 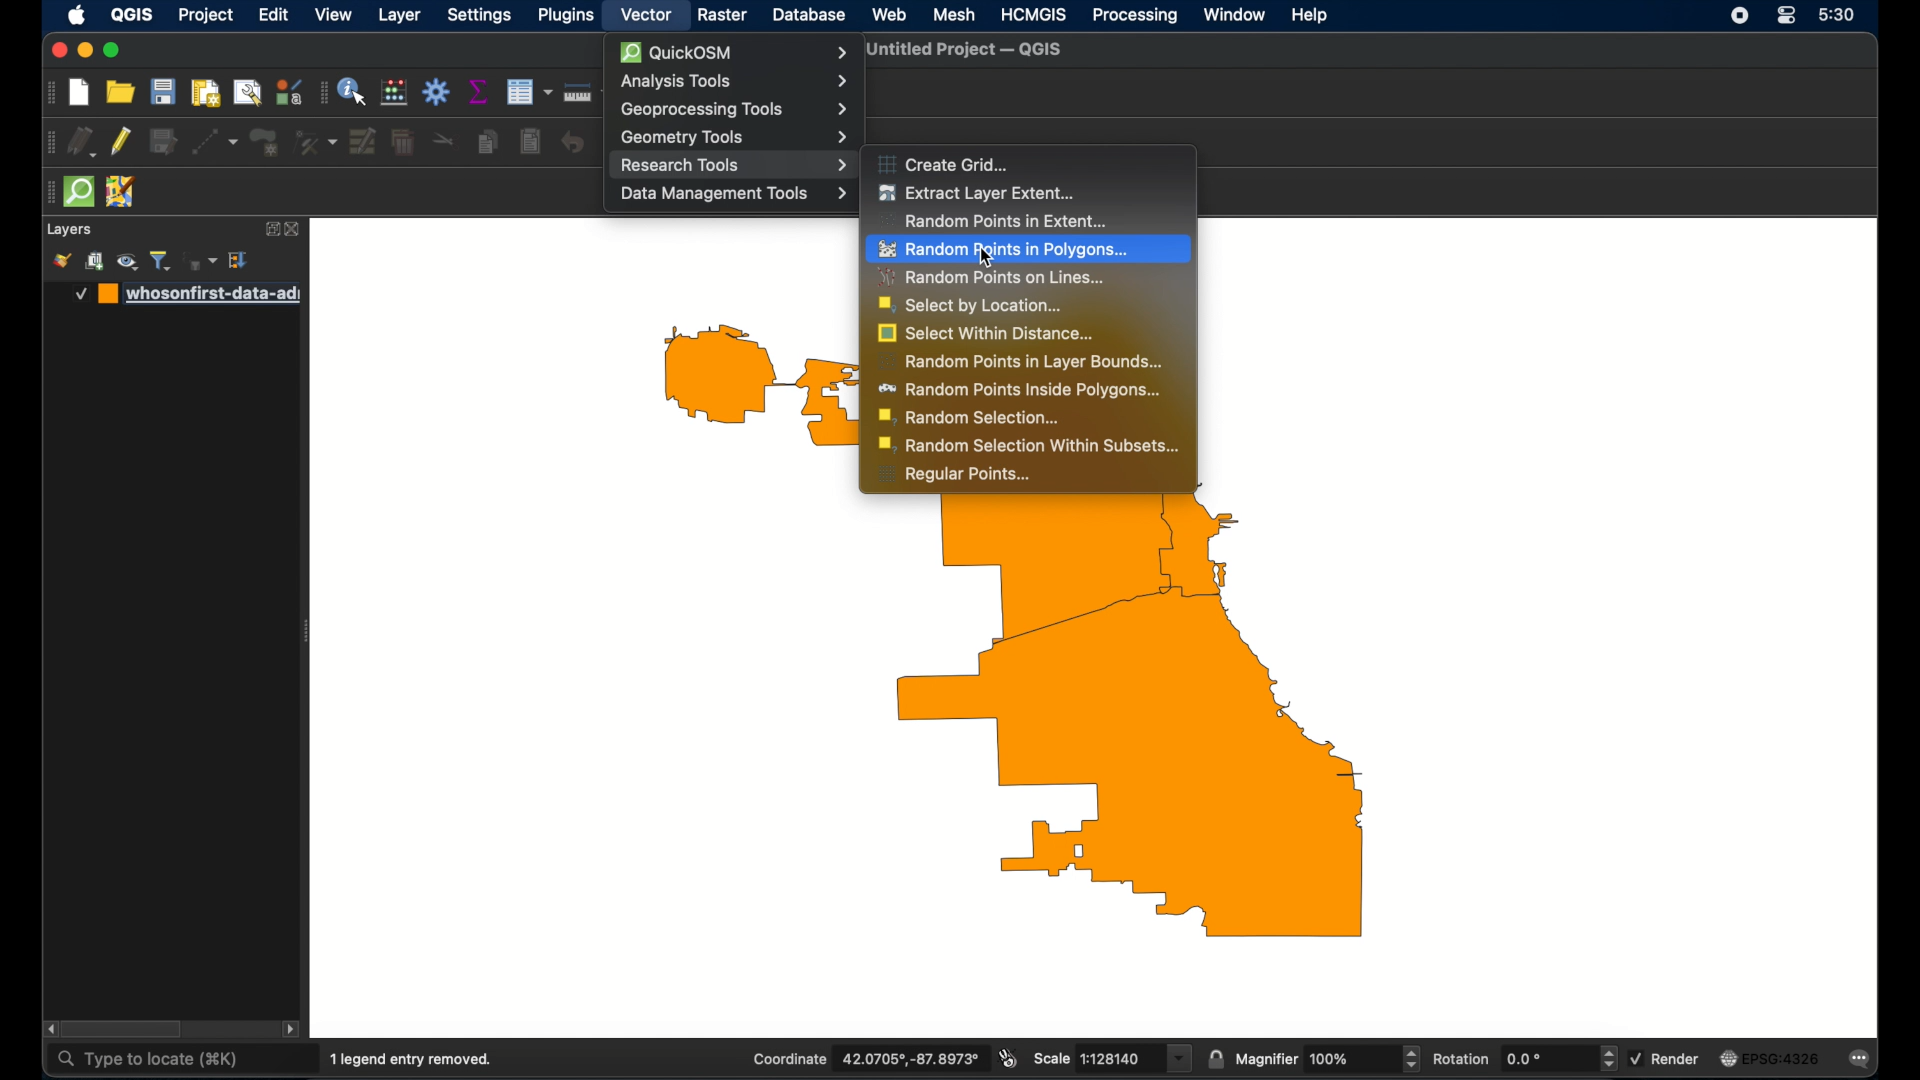 What do you see at coordinates (566, 16) in the screenshot?
I see `plugins` at bounding box center [566, 16].